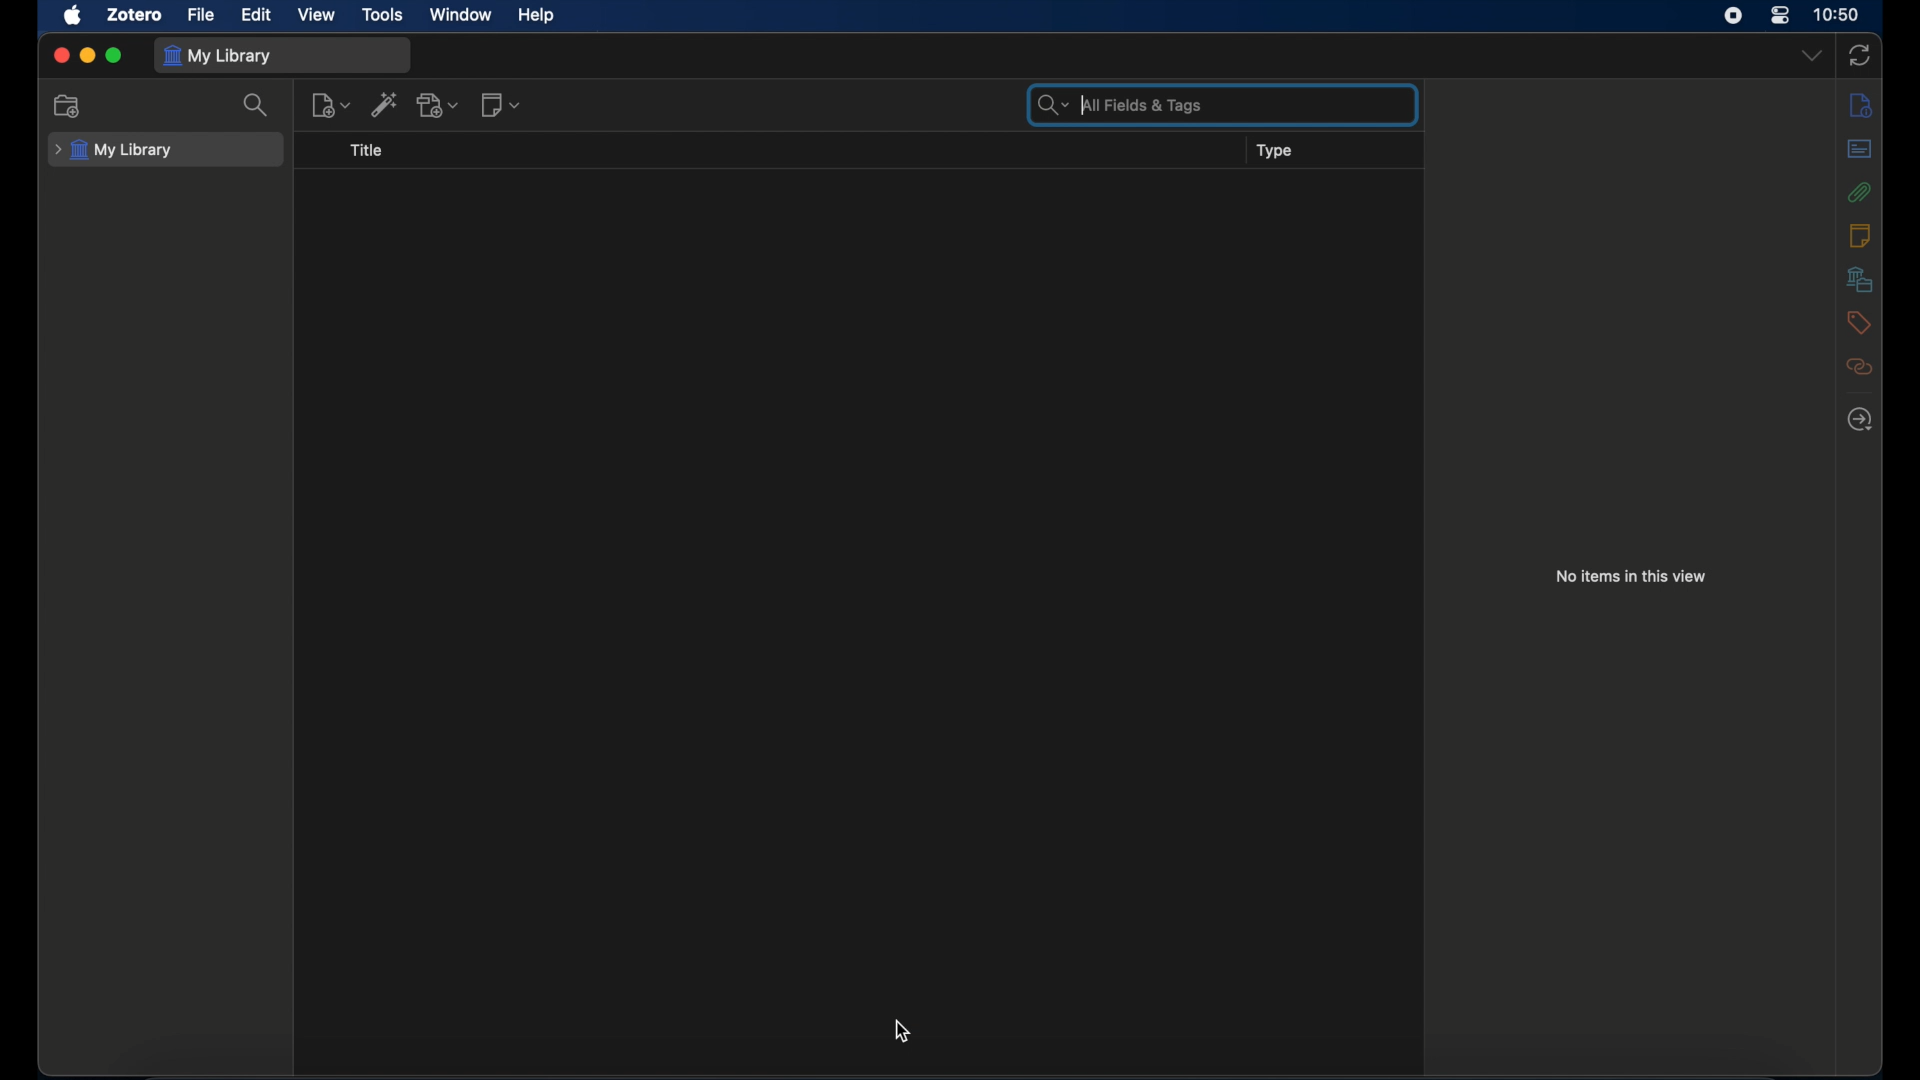 This screenshot has width=1920, height=1080. What do you see at coordinates (535, 16) in the screenshot?
I see `help` at bounding box center [535, 16].